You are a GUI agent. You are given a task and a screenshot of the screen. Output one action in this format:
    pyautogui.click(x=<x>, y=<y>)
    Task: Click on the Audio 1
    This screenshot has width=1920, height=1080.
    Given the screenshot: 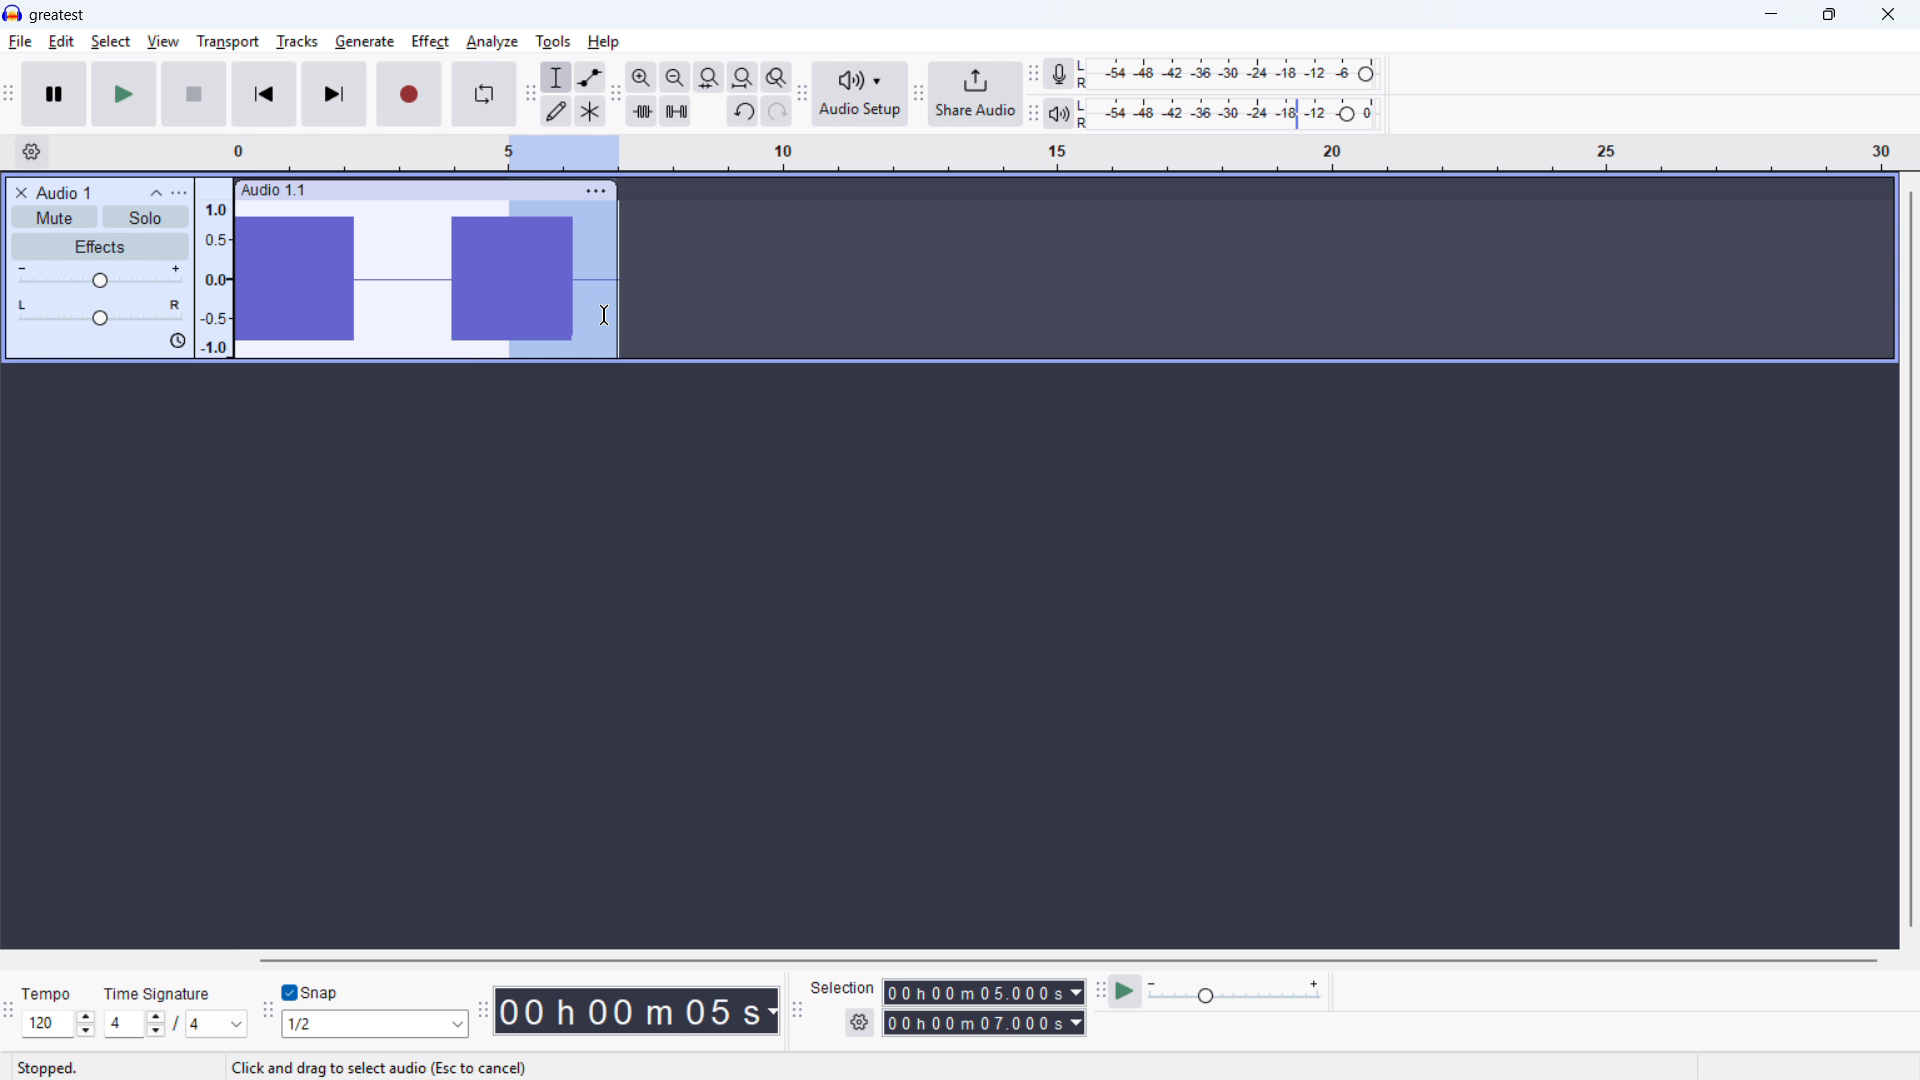 What is the action you would take?
    pyautogui.click(x=64, y=192)
    